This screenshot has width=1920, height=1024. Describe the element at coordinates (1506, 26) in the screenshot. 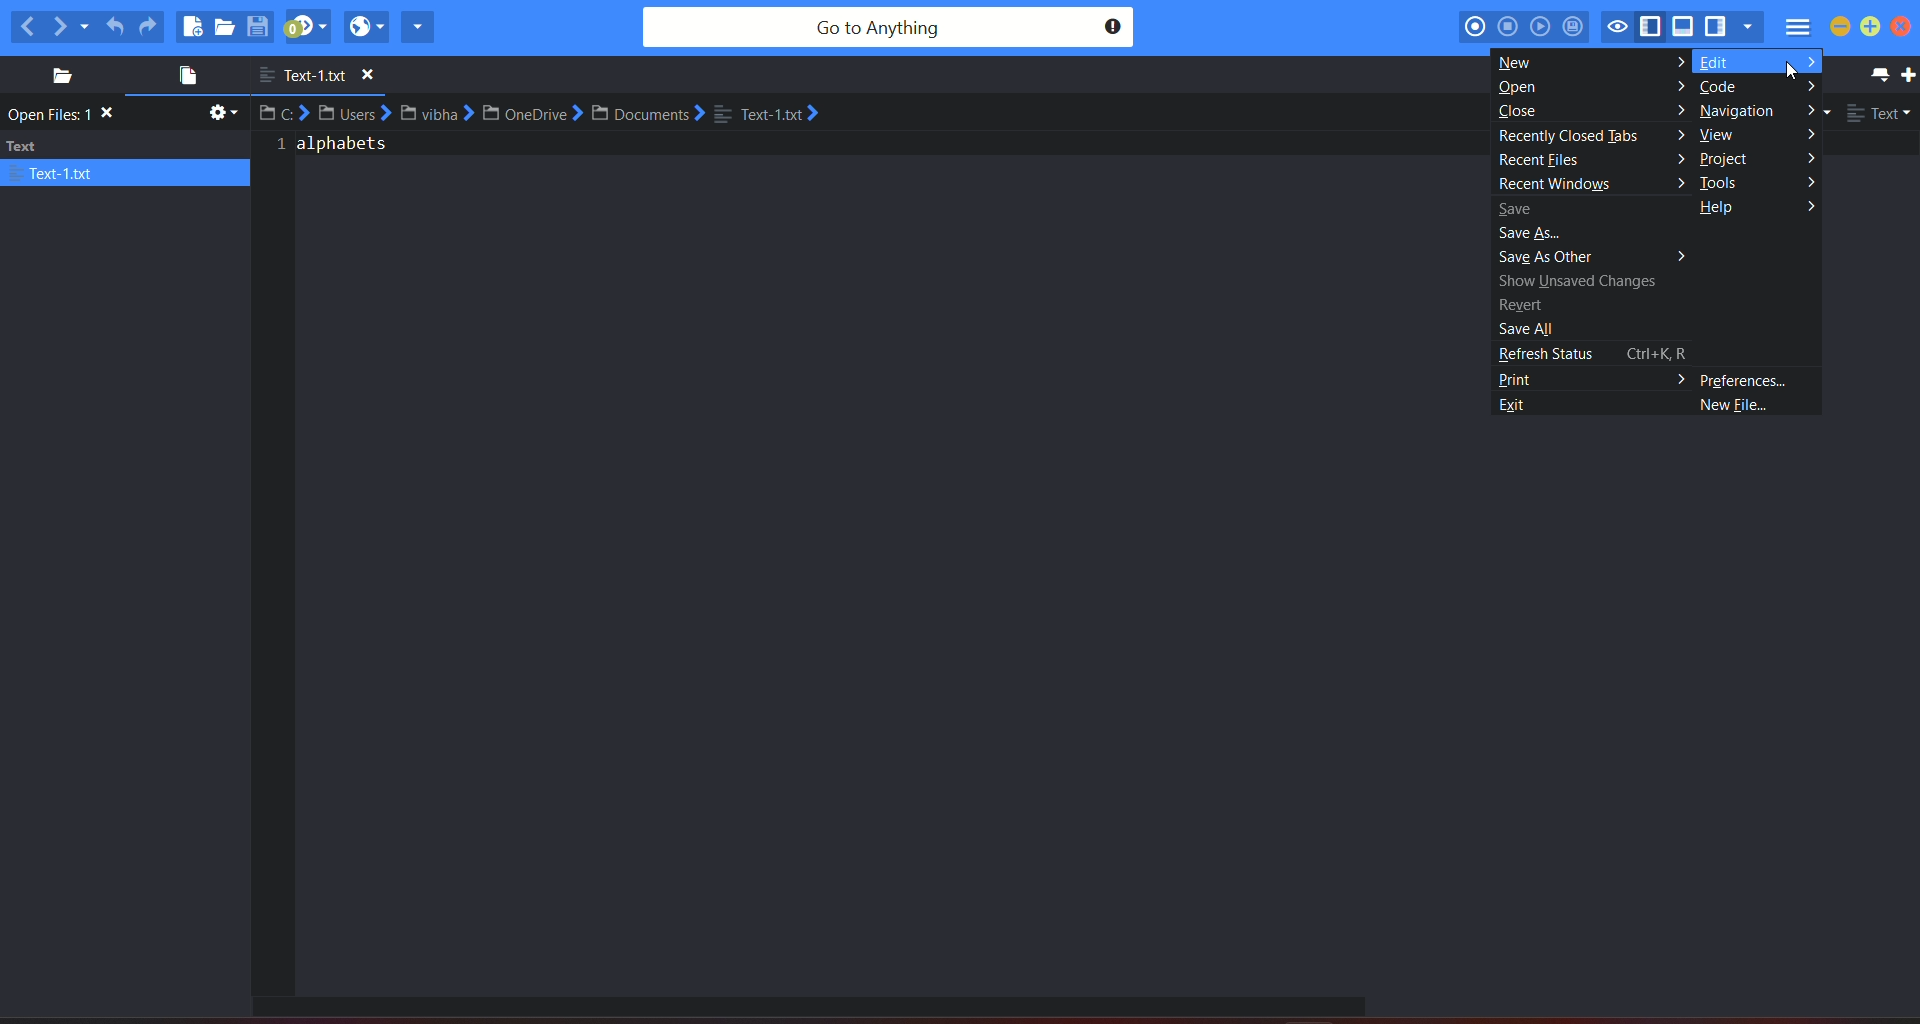

I see `stop recording` at that location.